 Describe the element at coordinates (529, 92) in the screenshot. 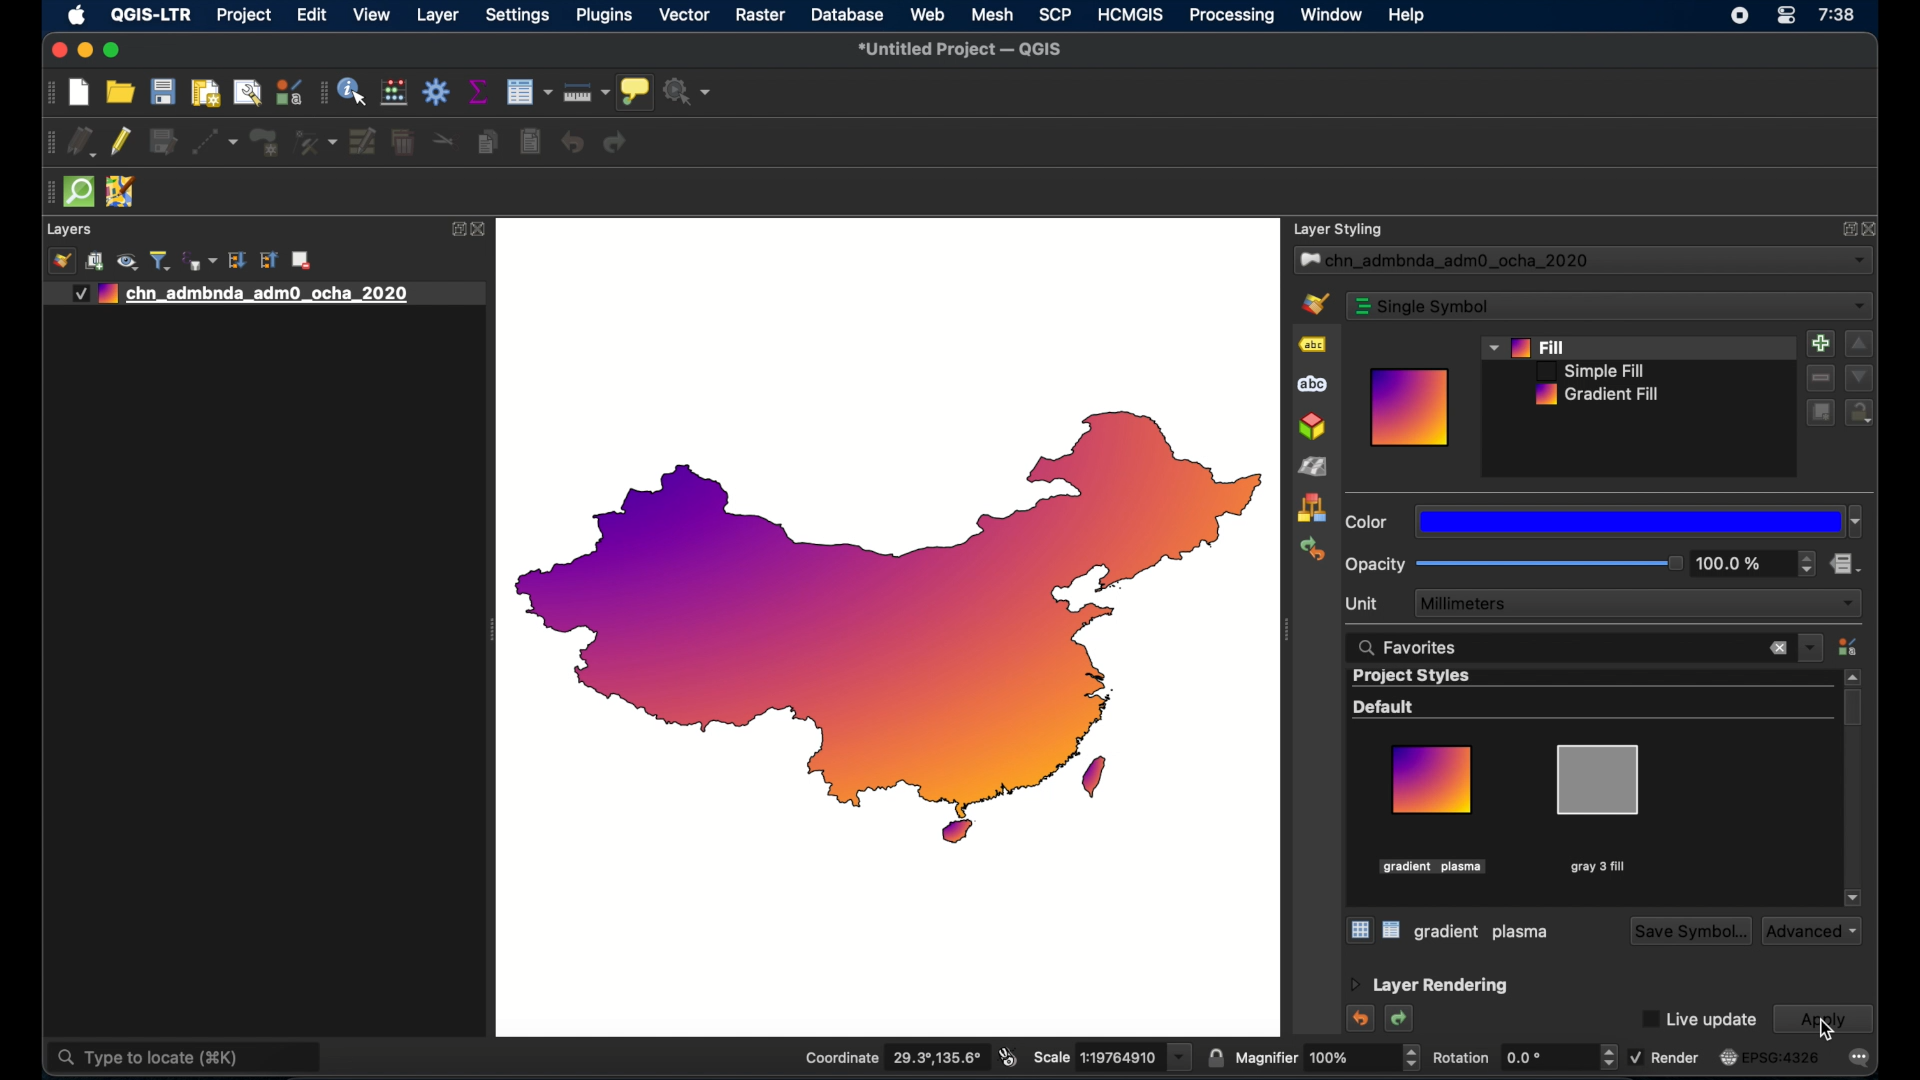

I see `open attribute table` at that location.